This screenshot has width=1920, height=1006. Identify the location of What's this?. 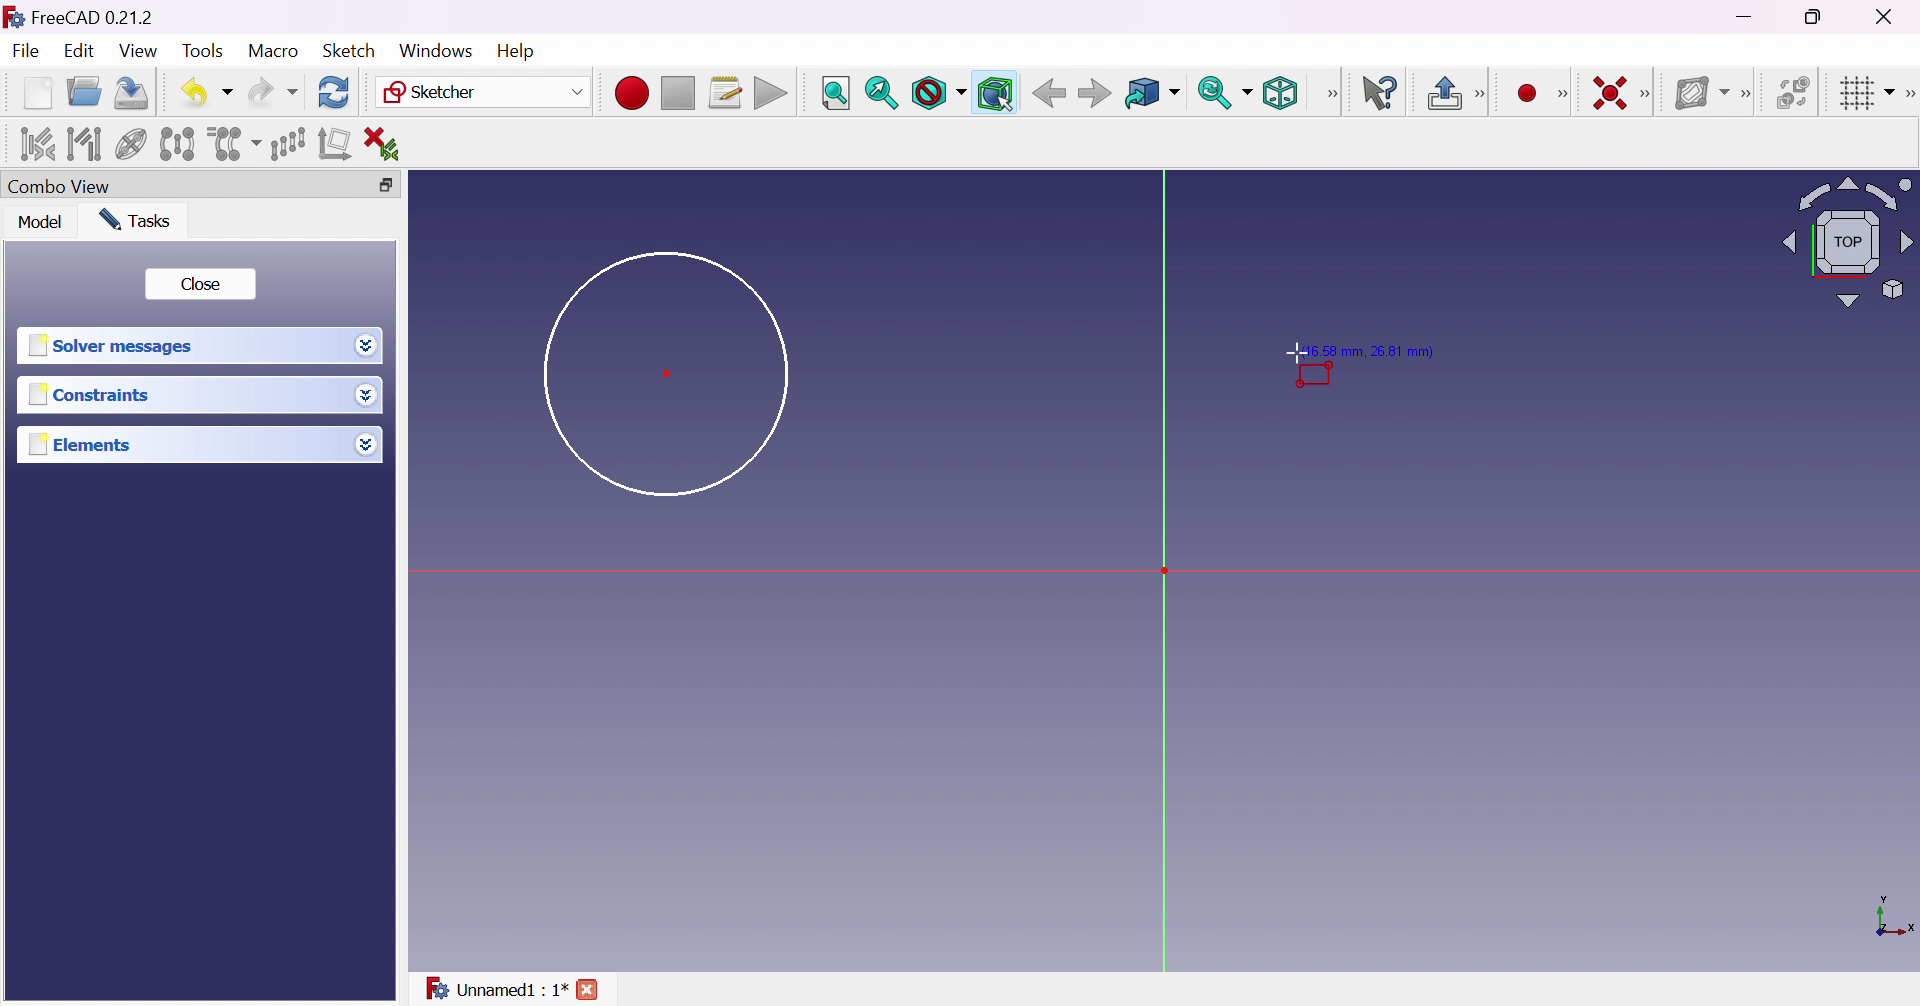
(1382, 93).